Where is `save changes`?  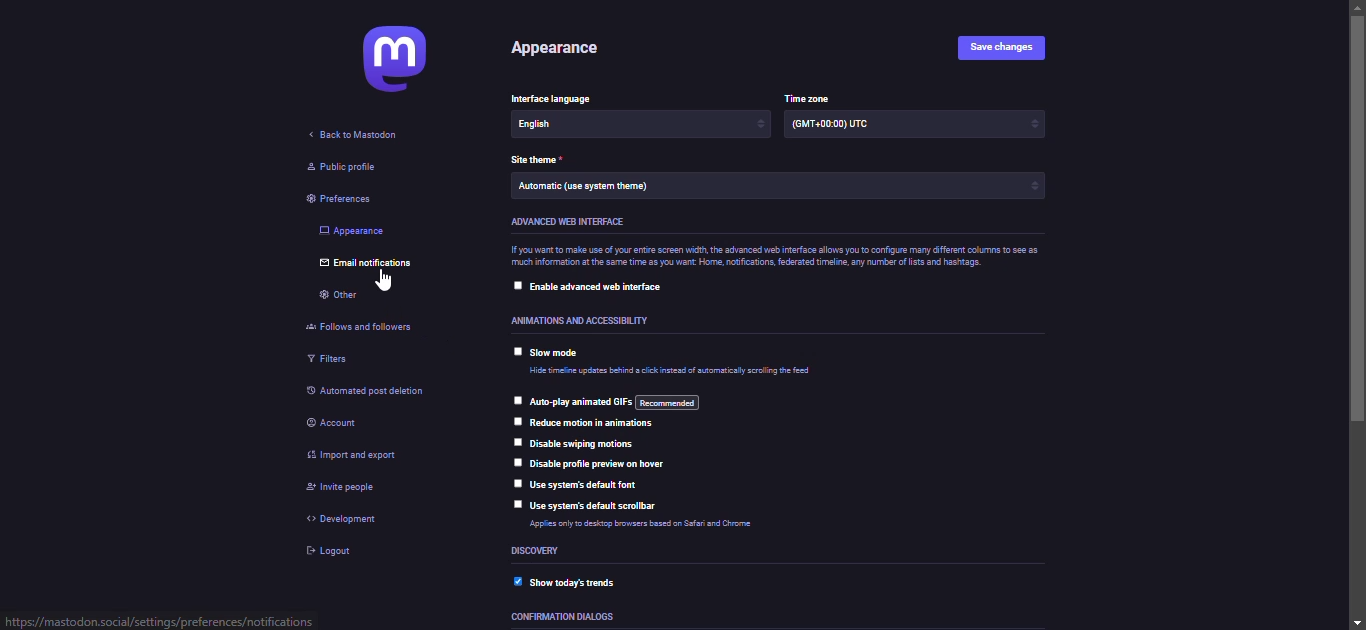 save changes is located at coordinates (1008, 47).